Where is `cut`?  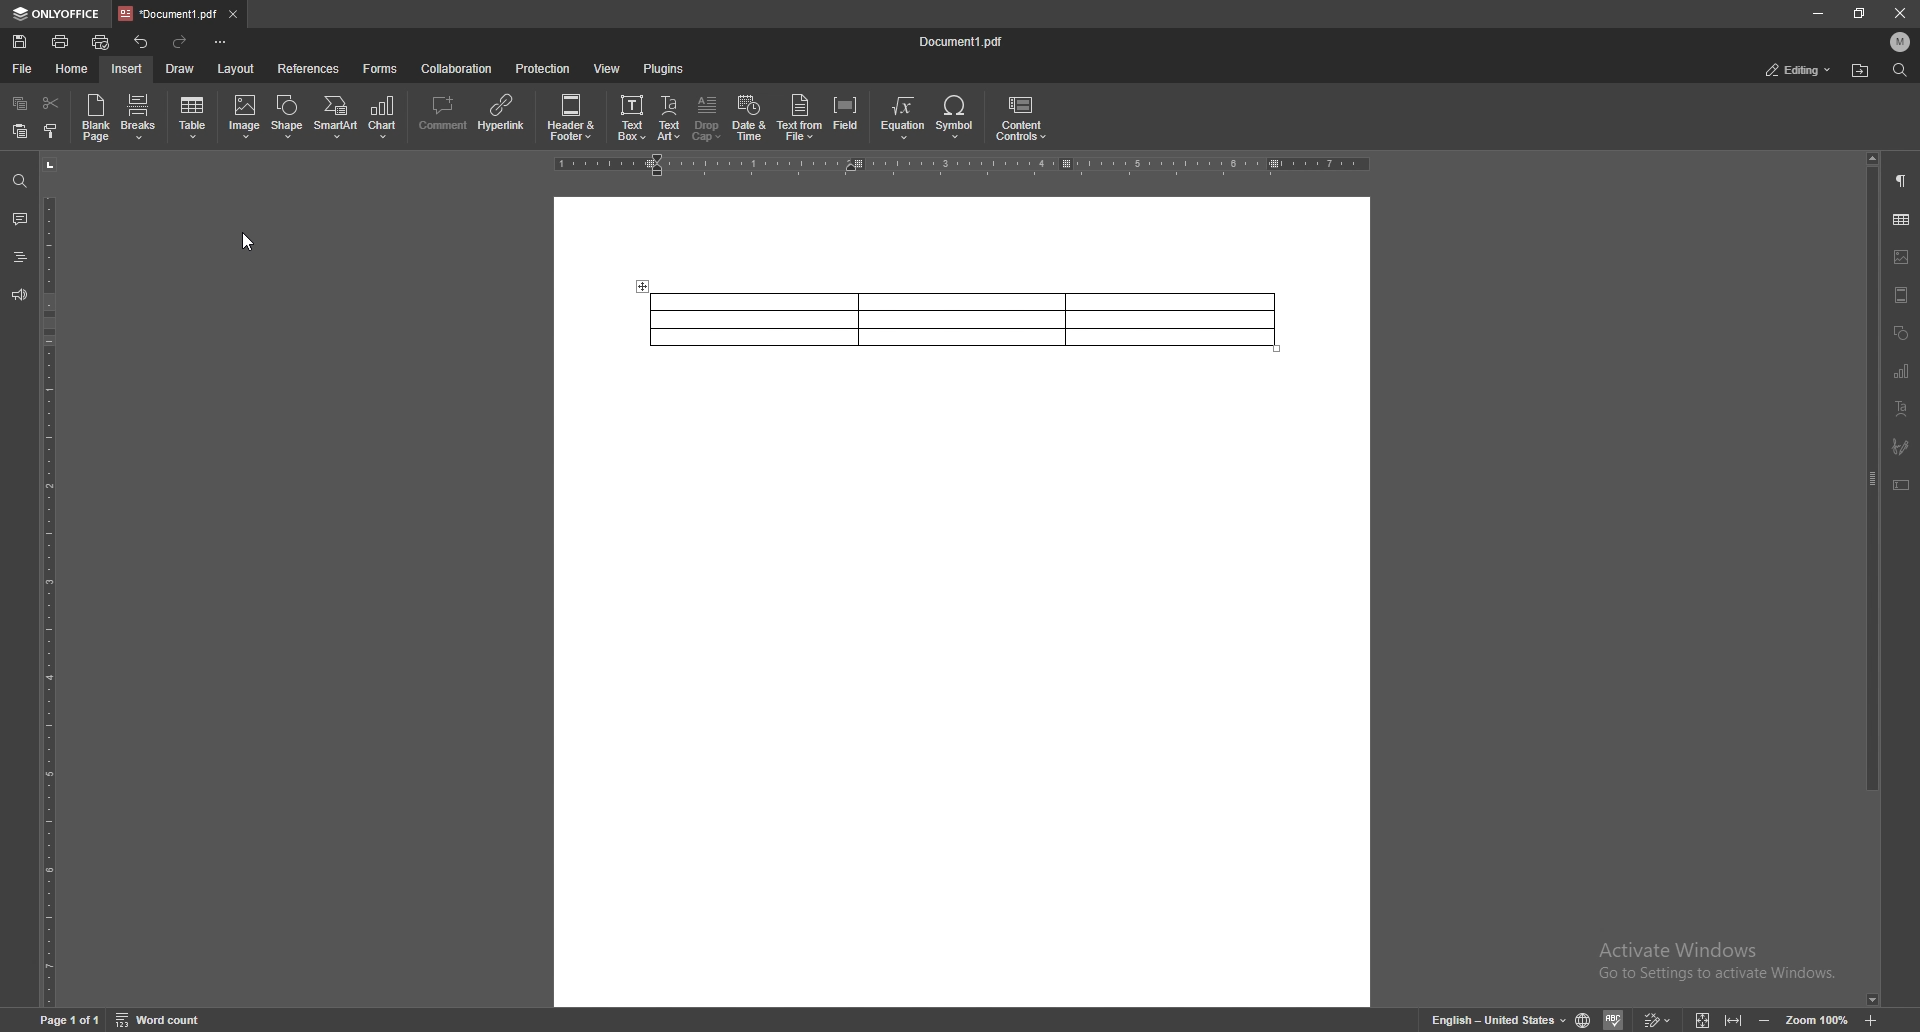 cut is located at coordinates (50, 102).